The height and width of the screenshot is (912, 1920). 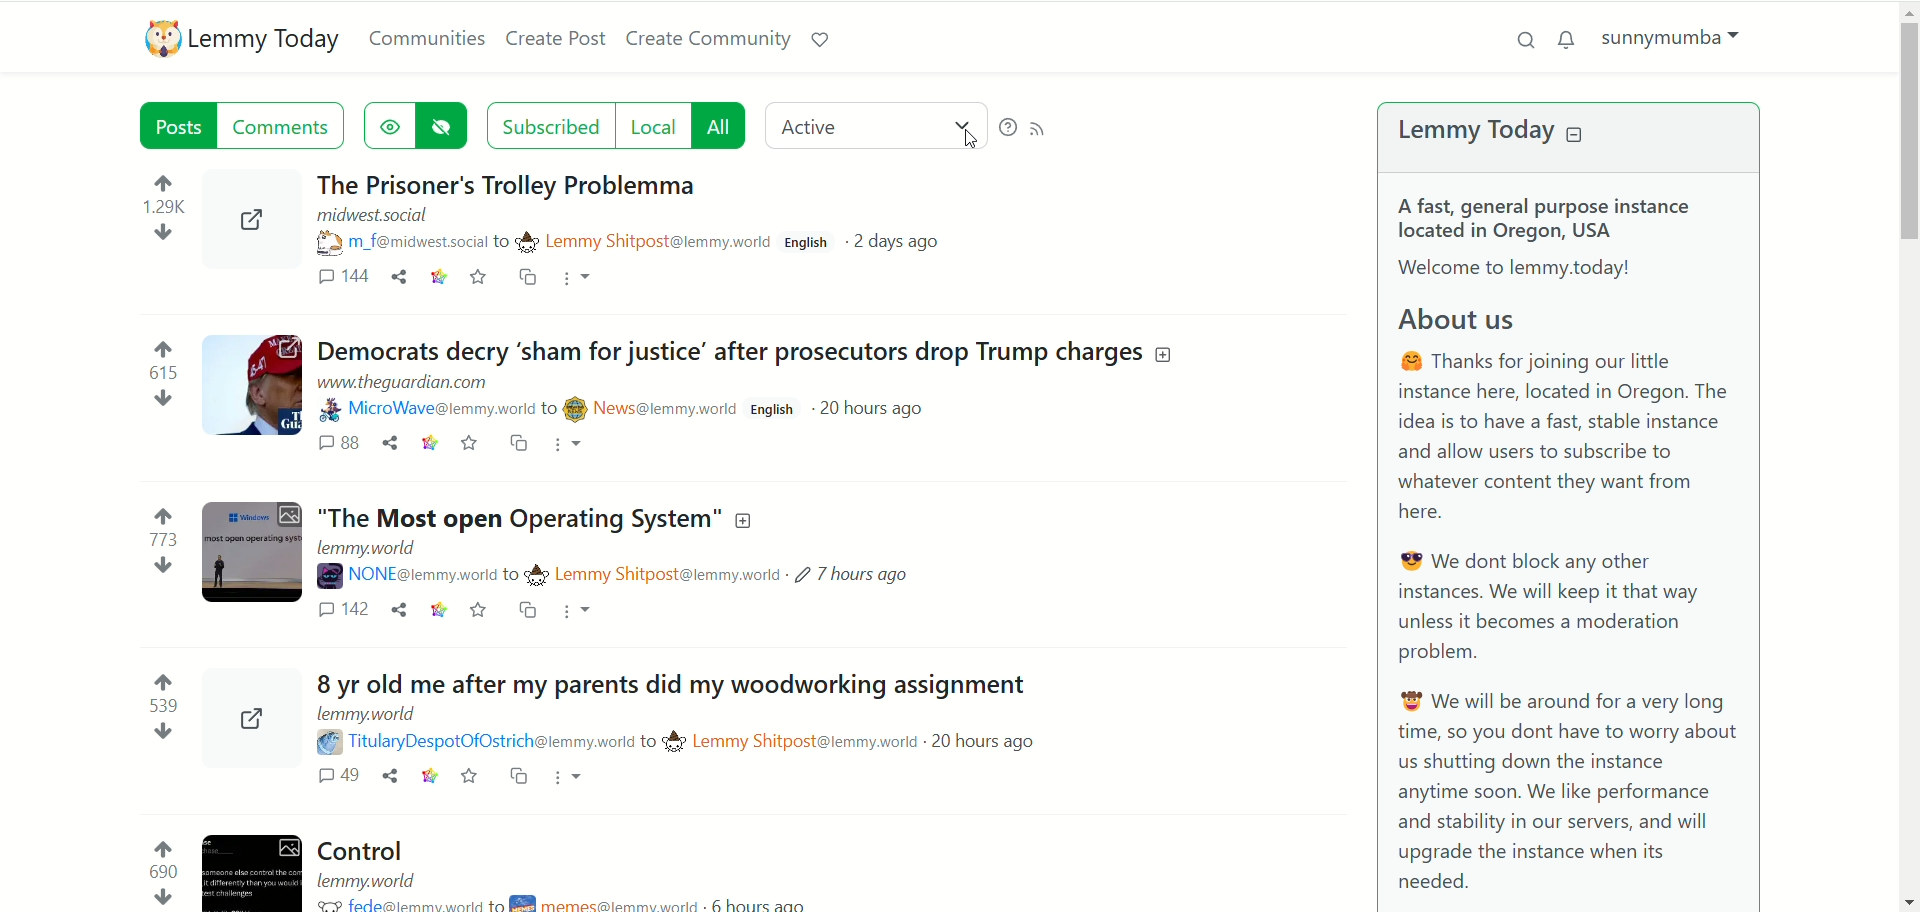 I want to click on MicroWave@lemmy.world to News@lemmy.world, so click(x=530, y=410).